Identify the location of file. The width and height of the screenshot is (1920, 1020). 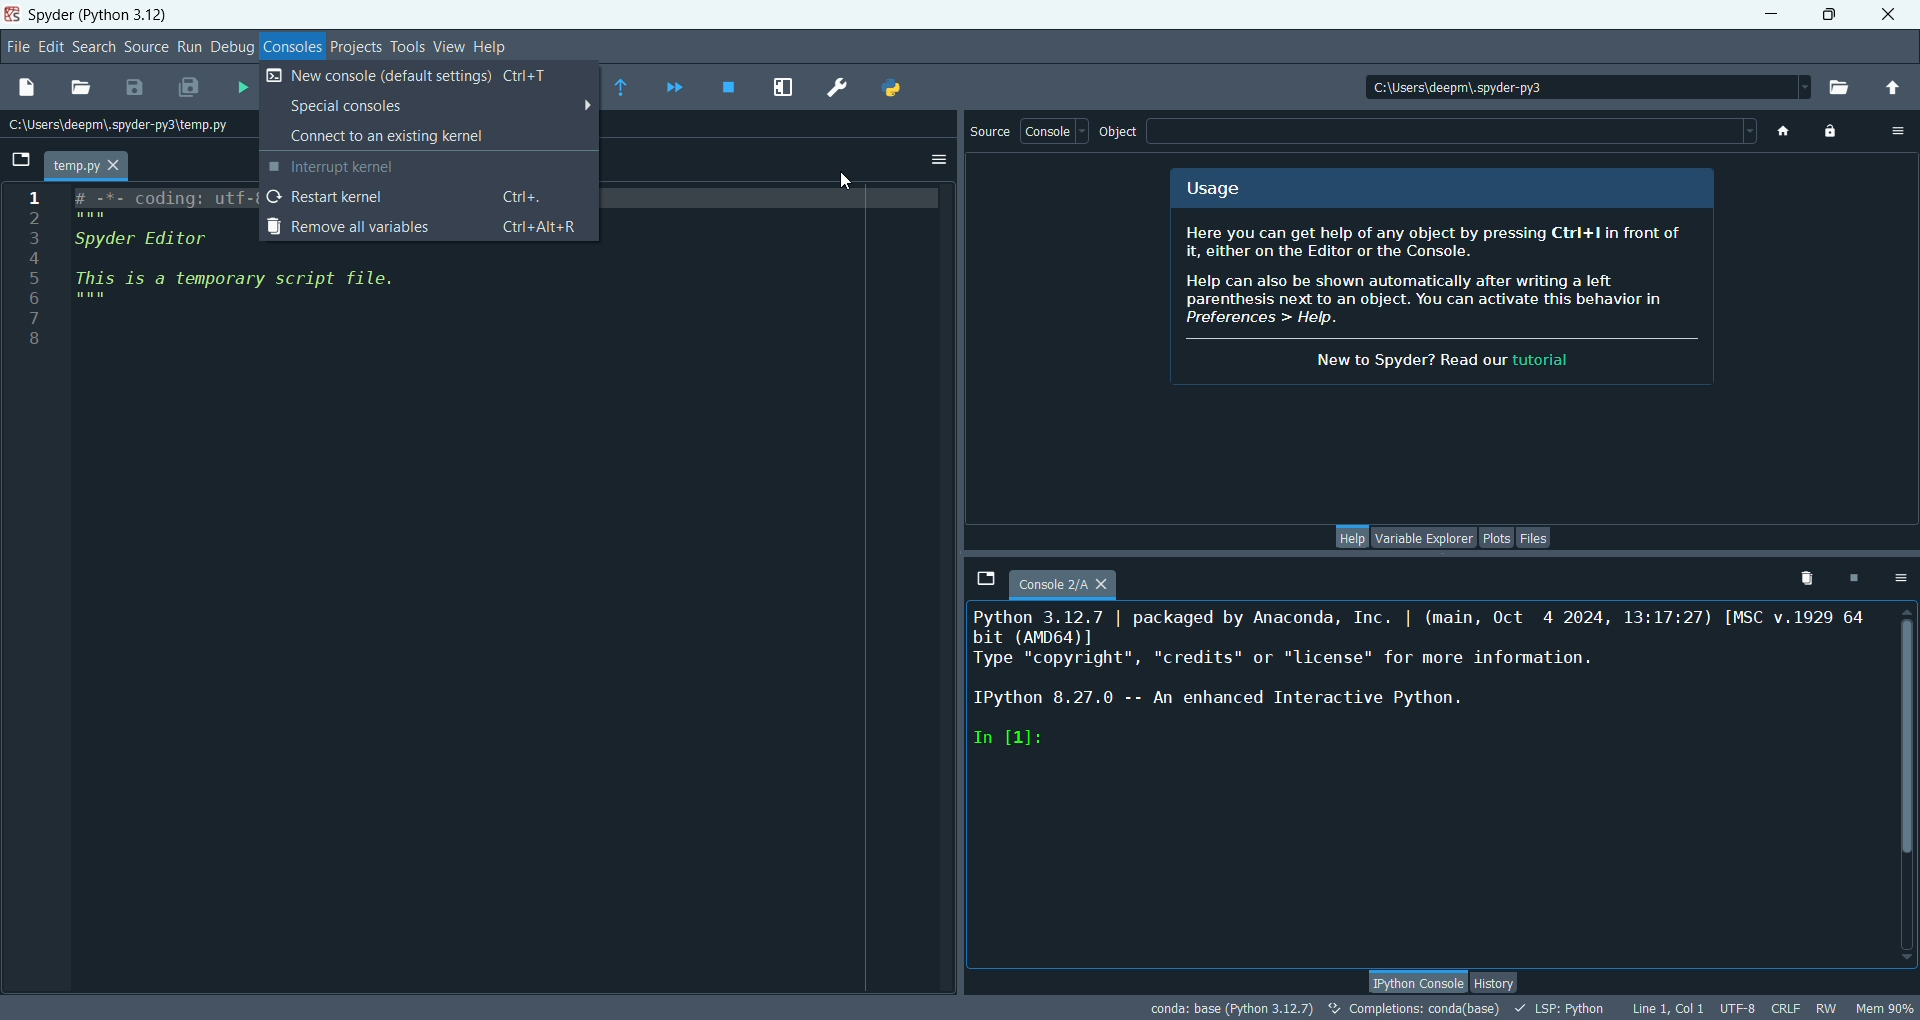
(17, 47).